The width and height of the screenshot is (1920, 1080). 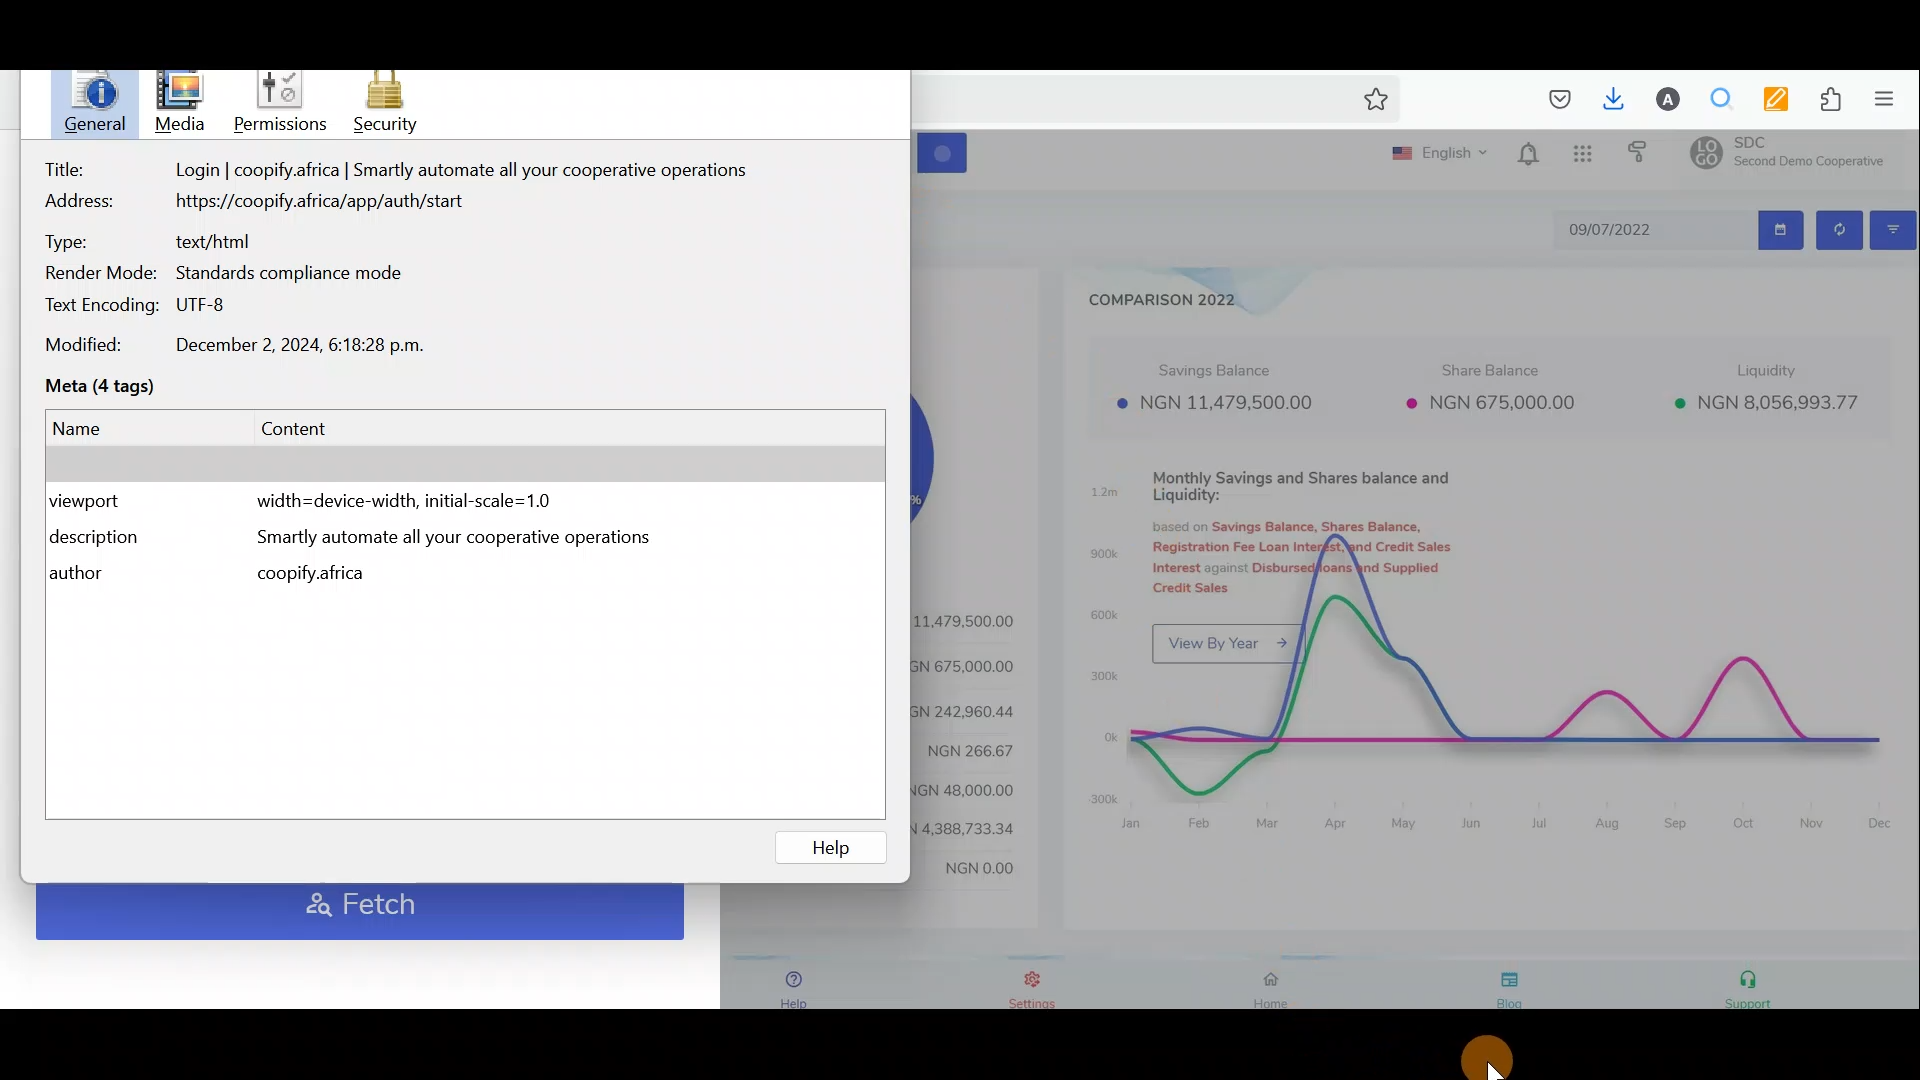 I want to click on Account, so click(x=1660, y=99).